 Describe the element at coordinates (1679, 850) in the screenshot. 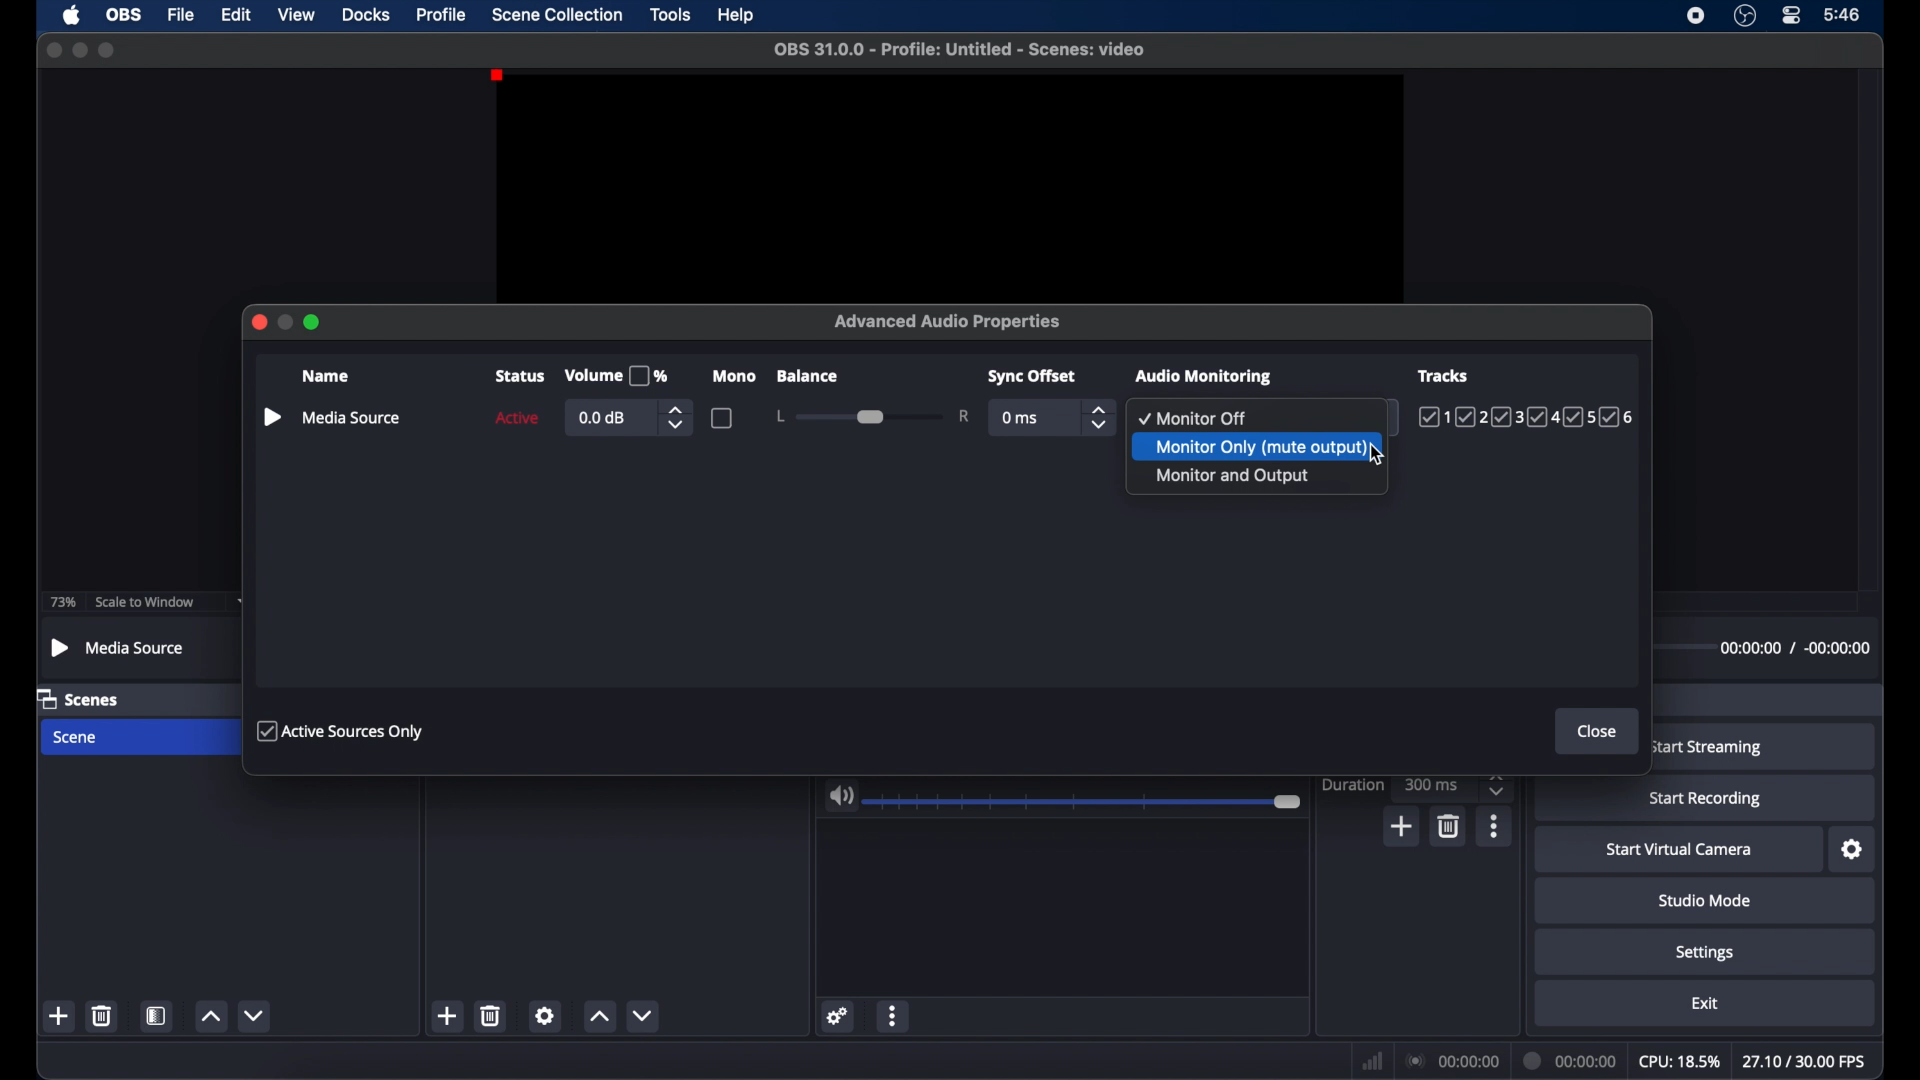

I see `start virtual camera` at that location.